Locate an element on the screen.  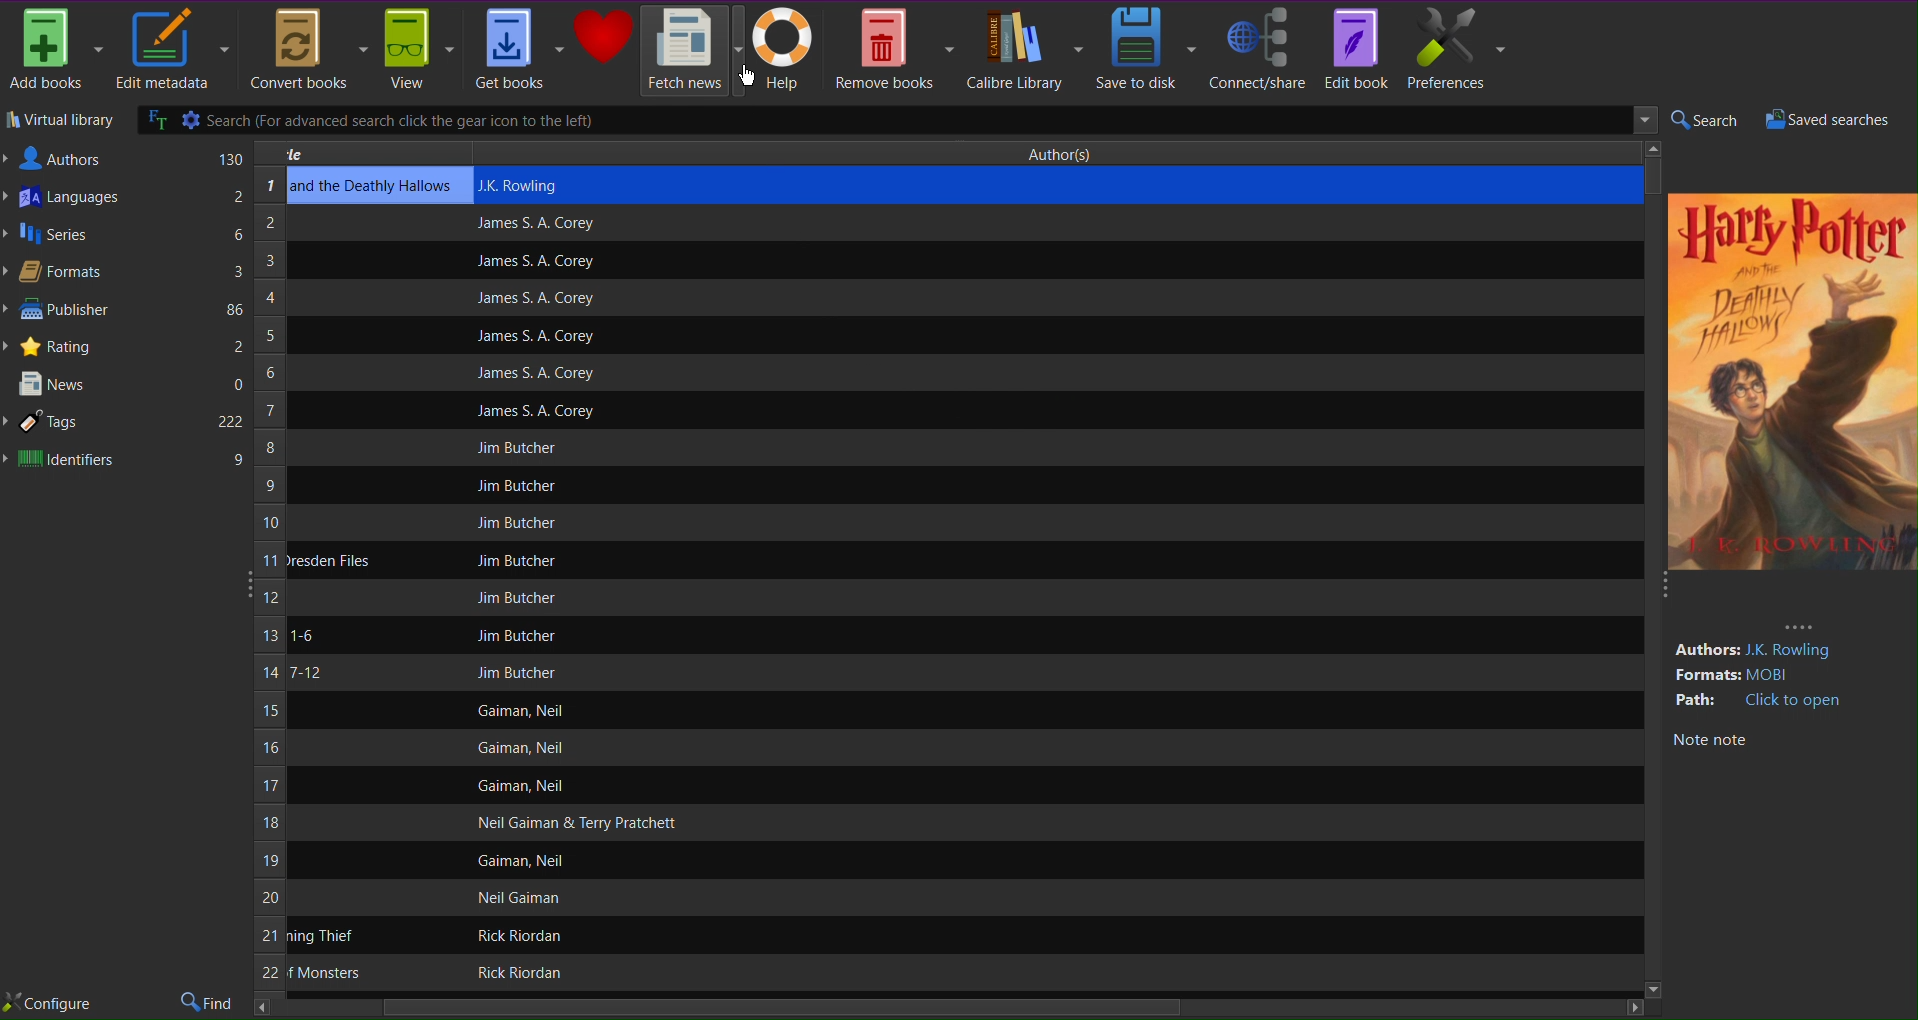
Find is located at coordinates (209, 1003).